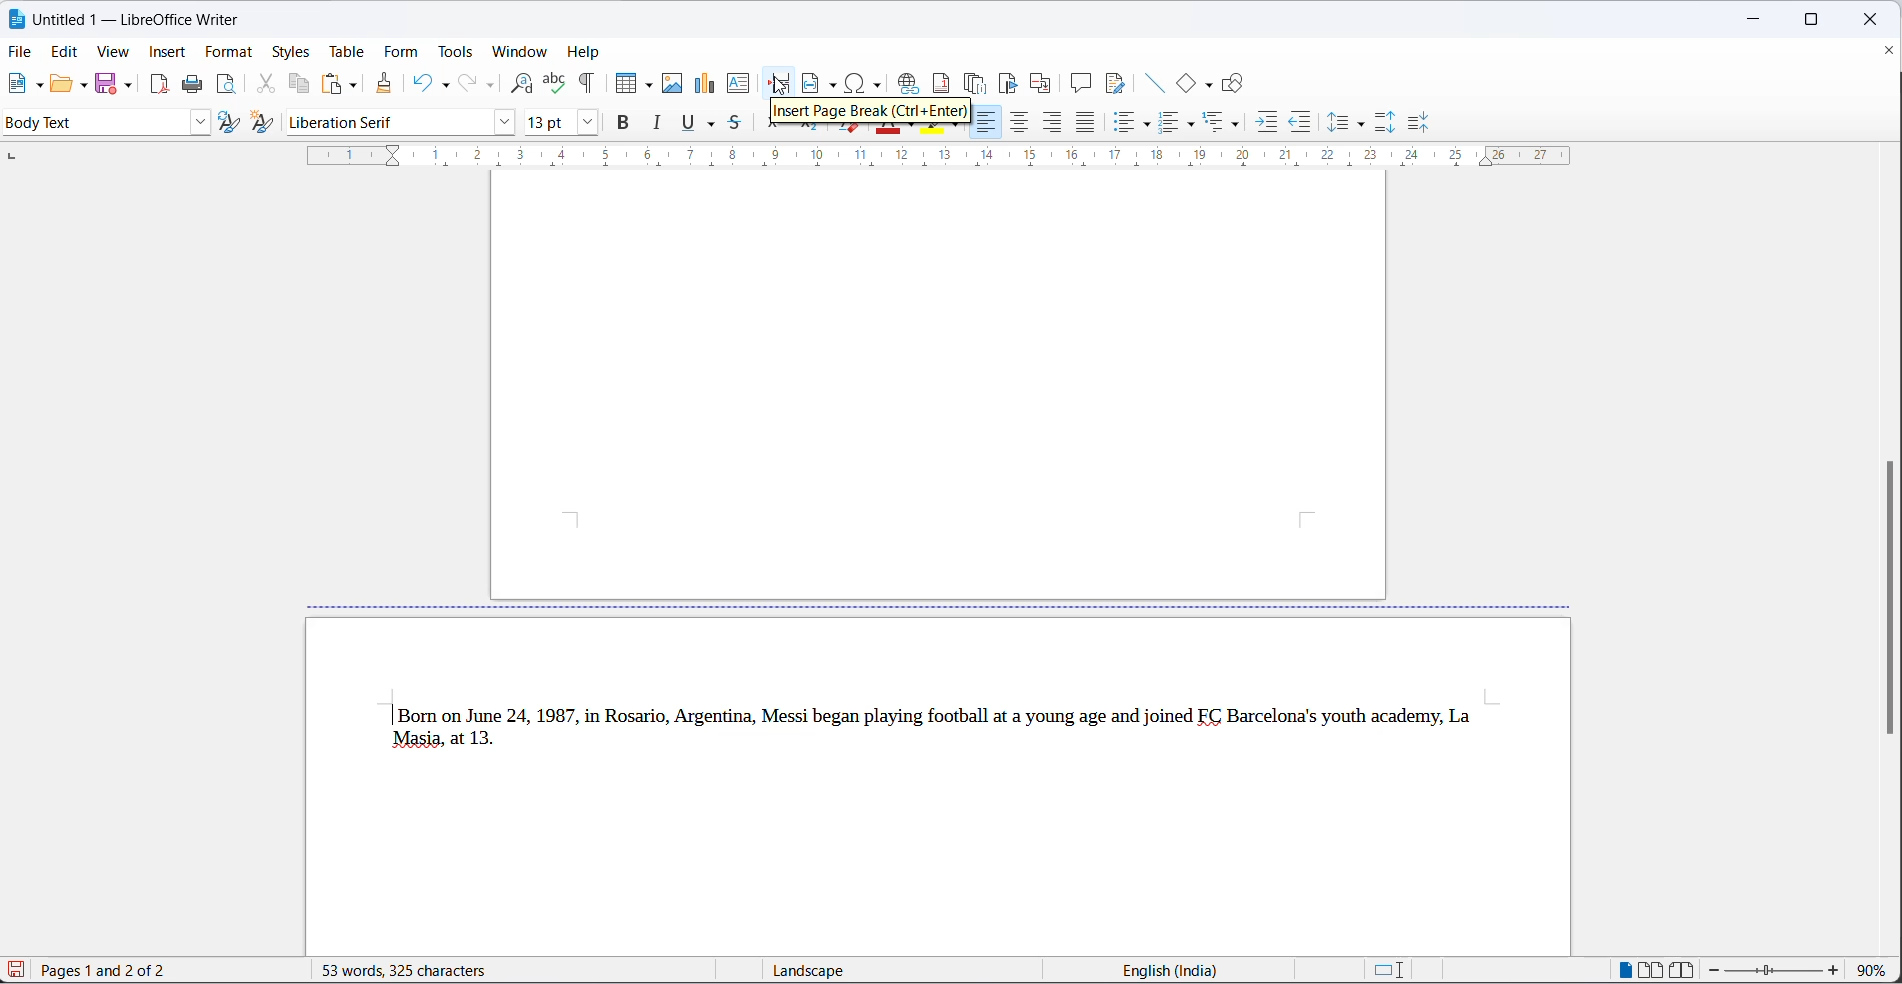 The image size is (1902, 984). What do you see at coordinates (1712, 970) in the screenshot?
I see `zoom decrease` at bounding box center [1712, 970].